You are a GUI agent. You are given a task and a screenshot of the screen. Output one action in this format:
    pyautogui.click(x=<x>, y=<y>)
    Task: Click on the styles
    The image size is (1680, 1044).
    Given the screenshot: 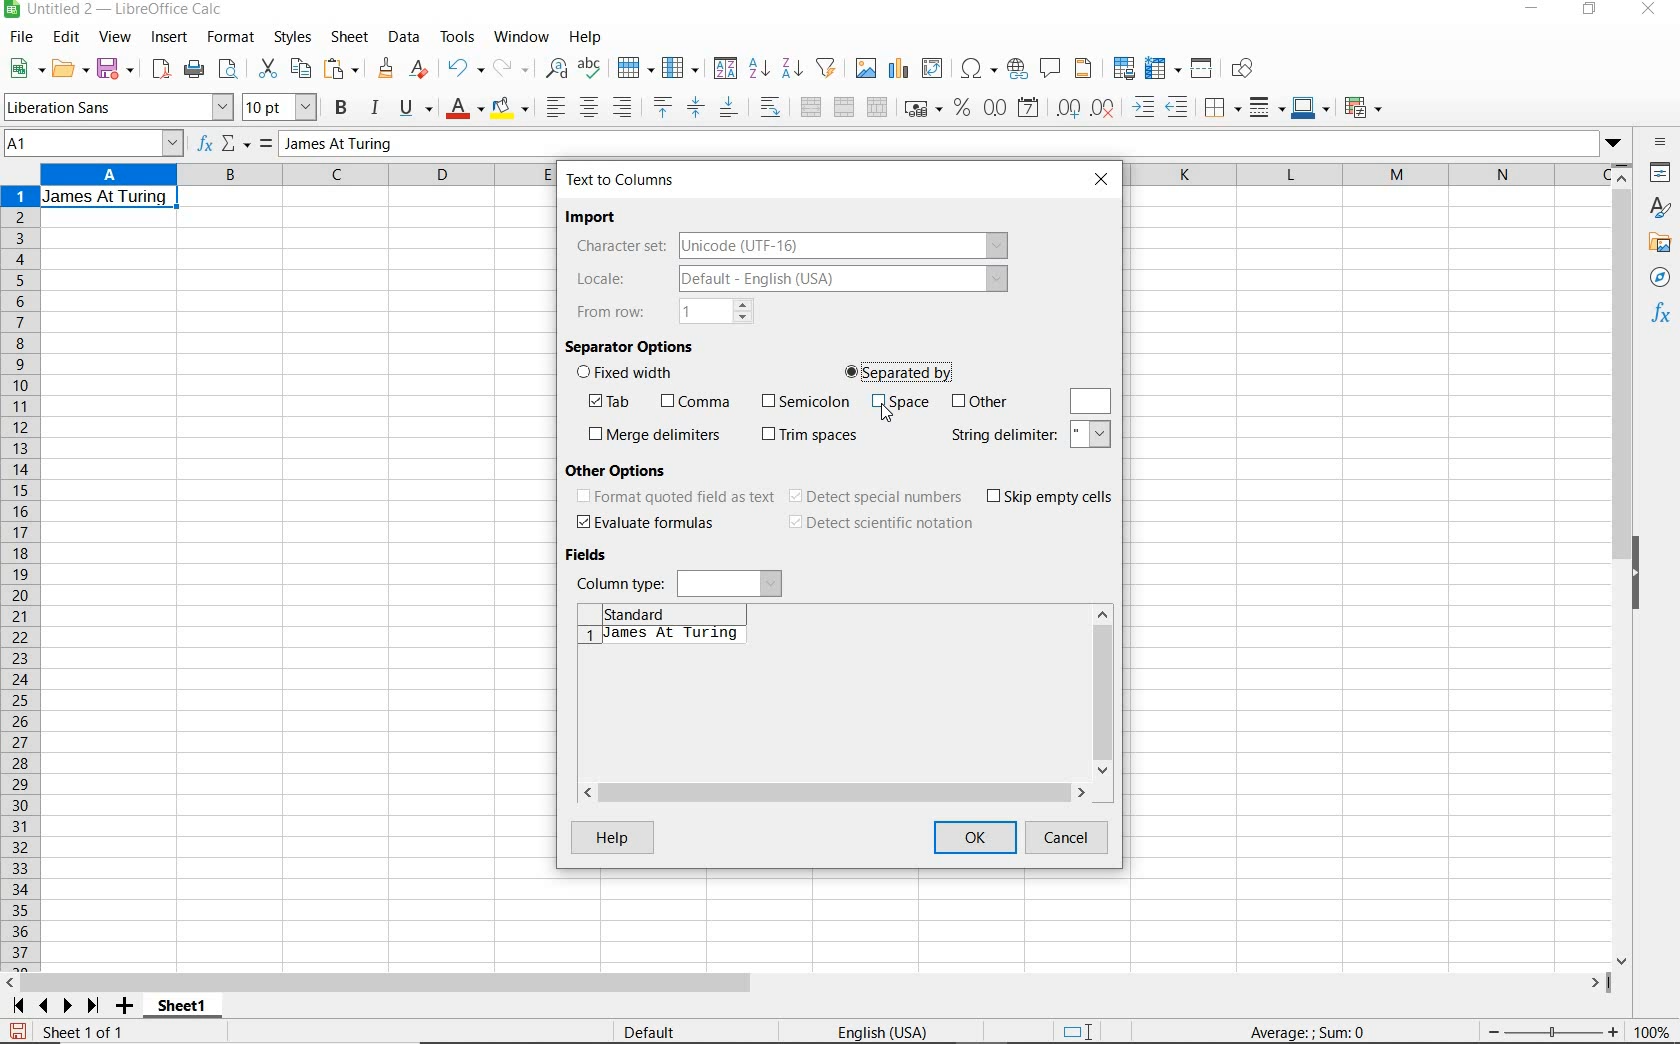 What is the action you would take?
    pyautogui.click(x=294, y=40)
    